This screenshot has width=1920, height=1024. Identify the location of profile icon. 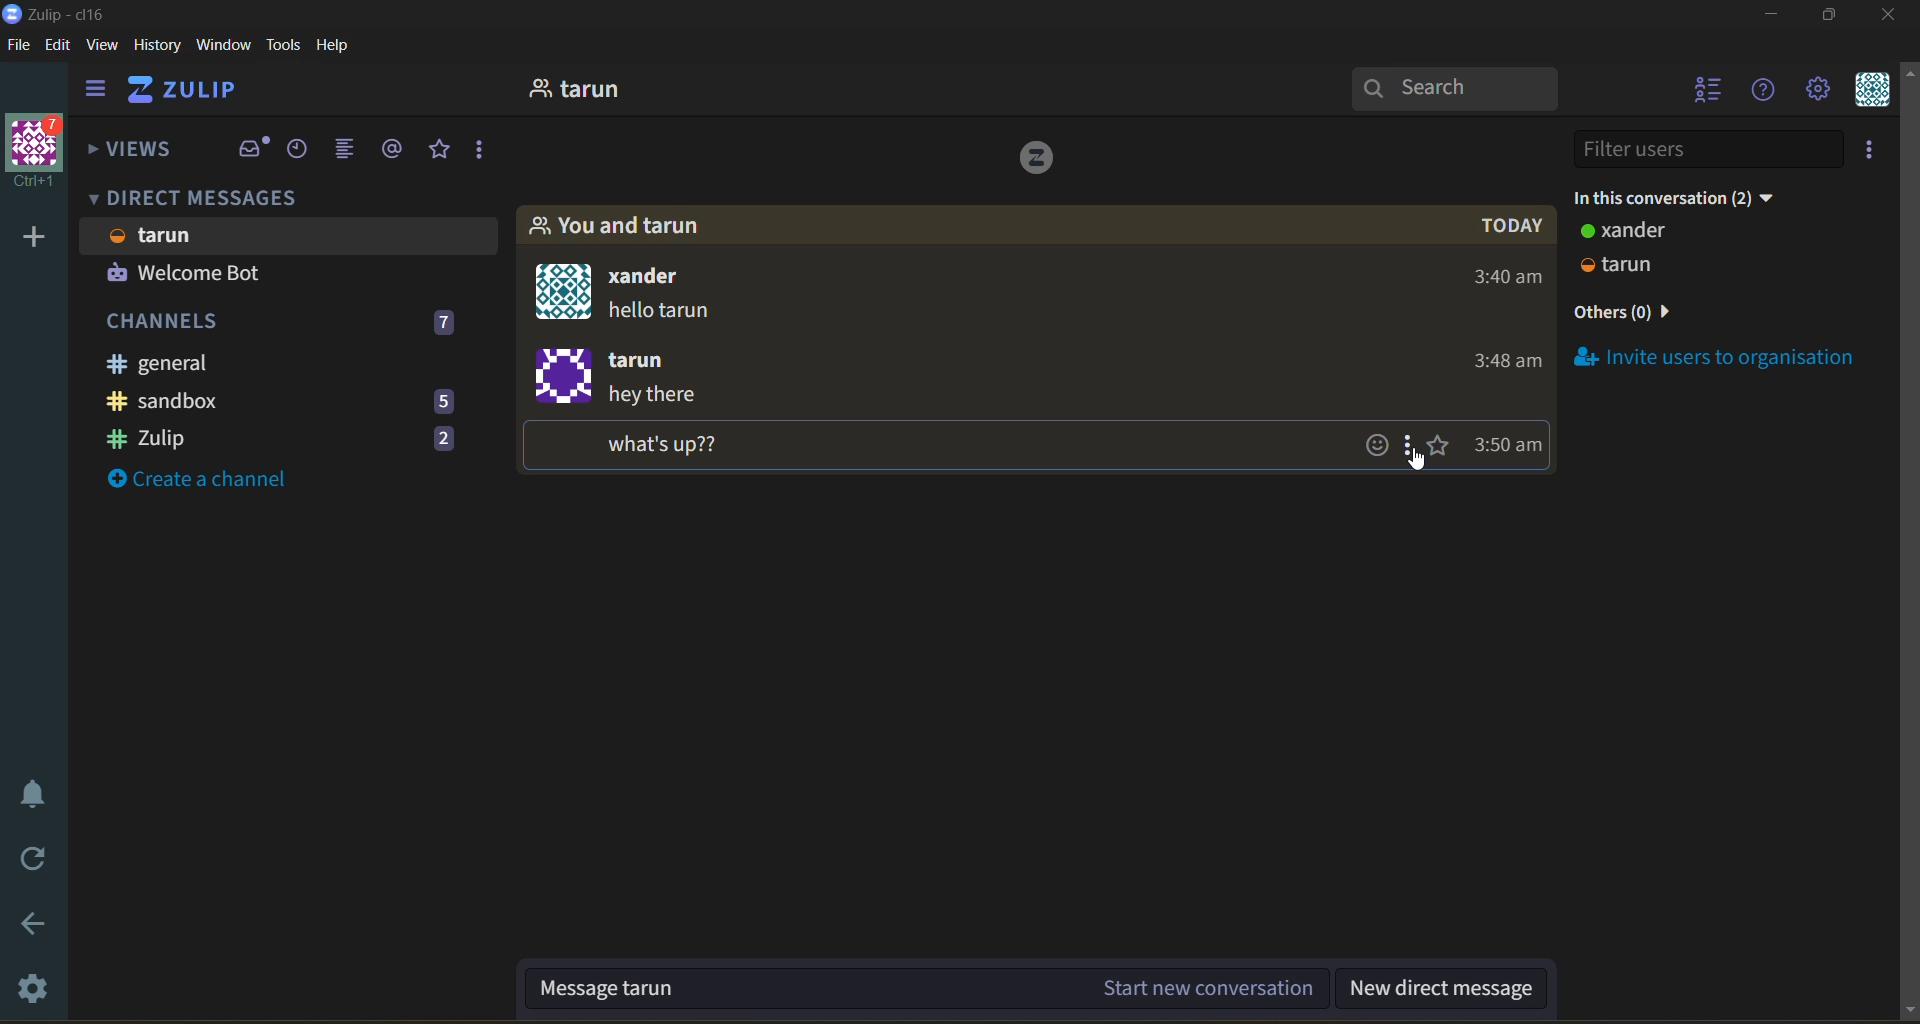
(564, 375).